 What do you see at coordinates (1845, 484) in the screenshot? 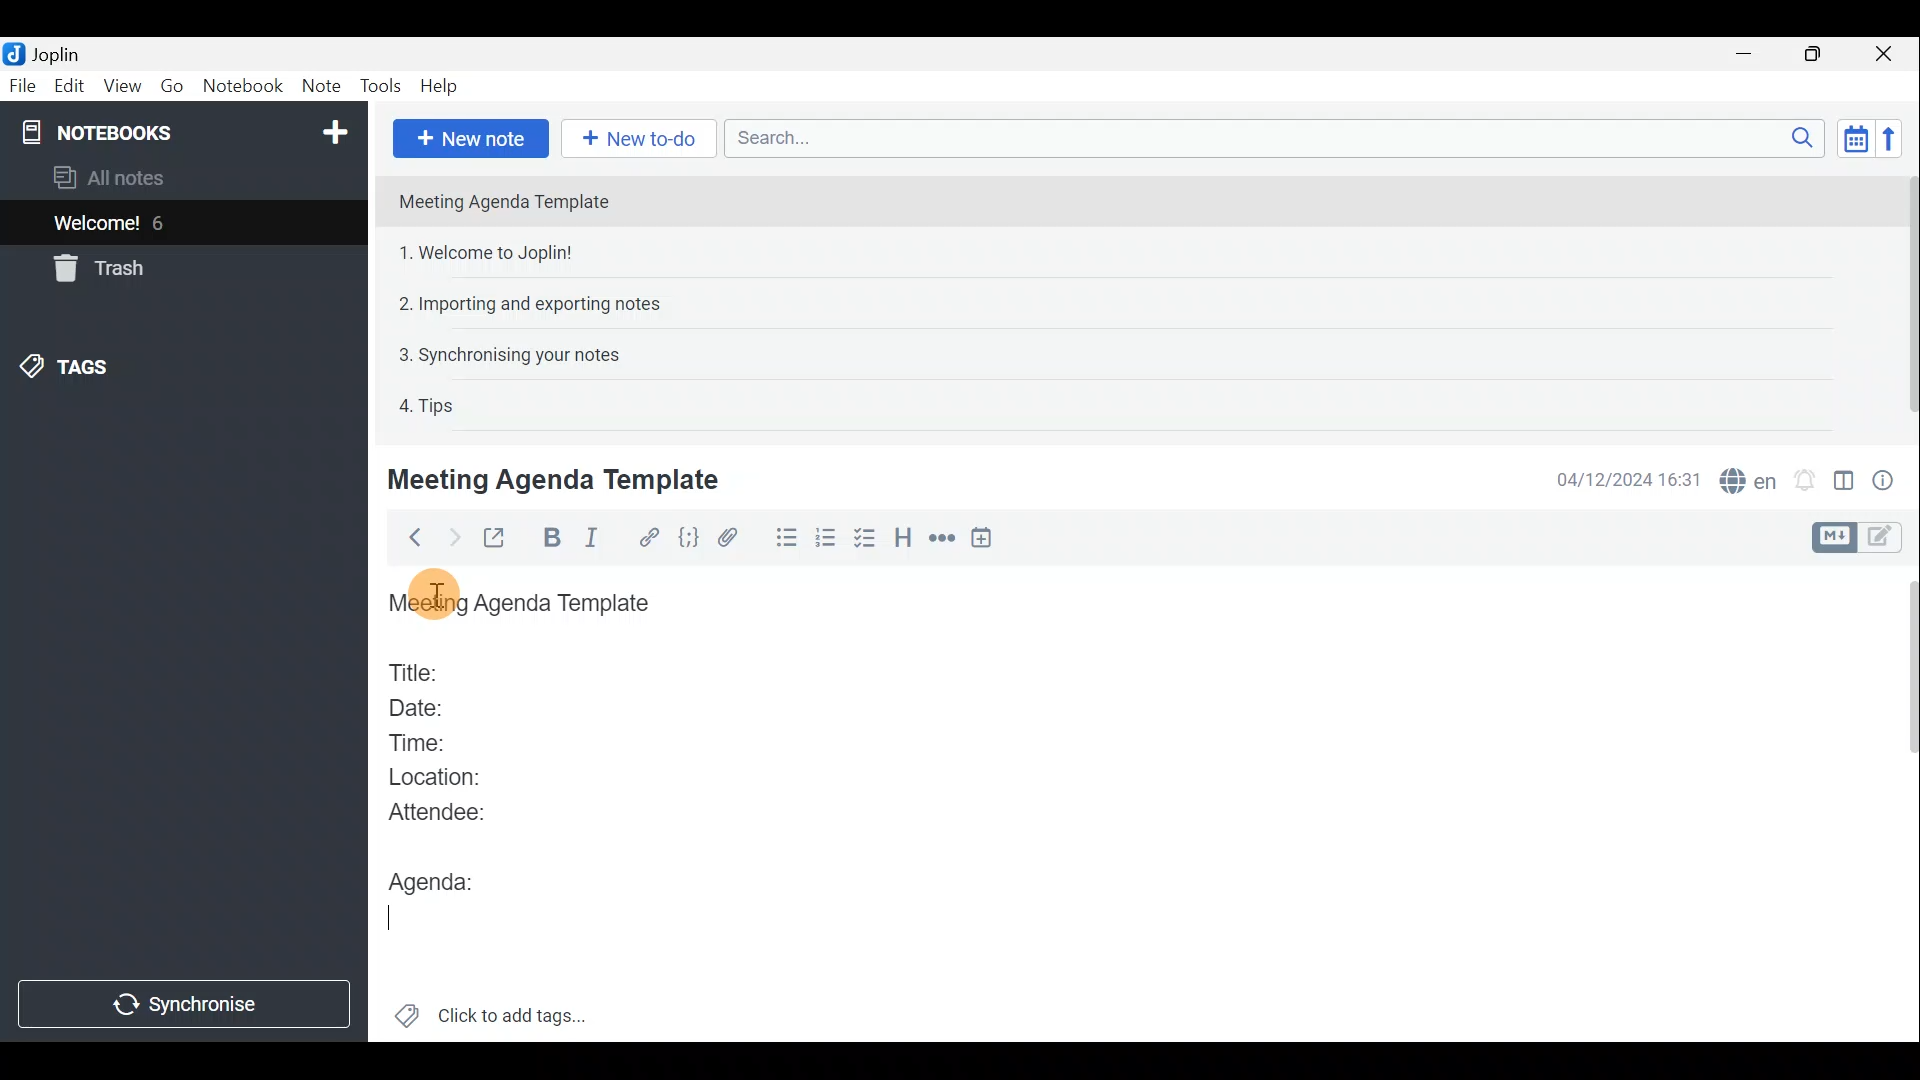
I see `Toggle editor layout` at bounding box center [1845, 484].